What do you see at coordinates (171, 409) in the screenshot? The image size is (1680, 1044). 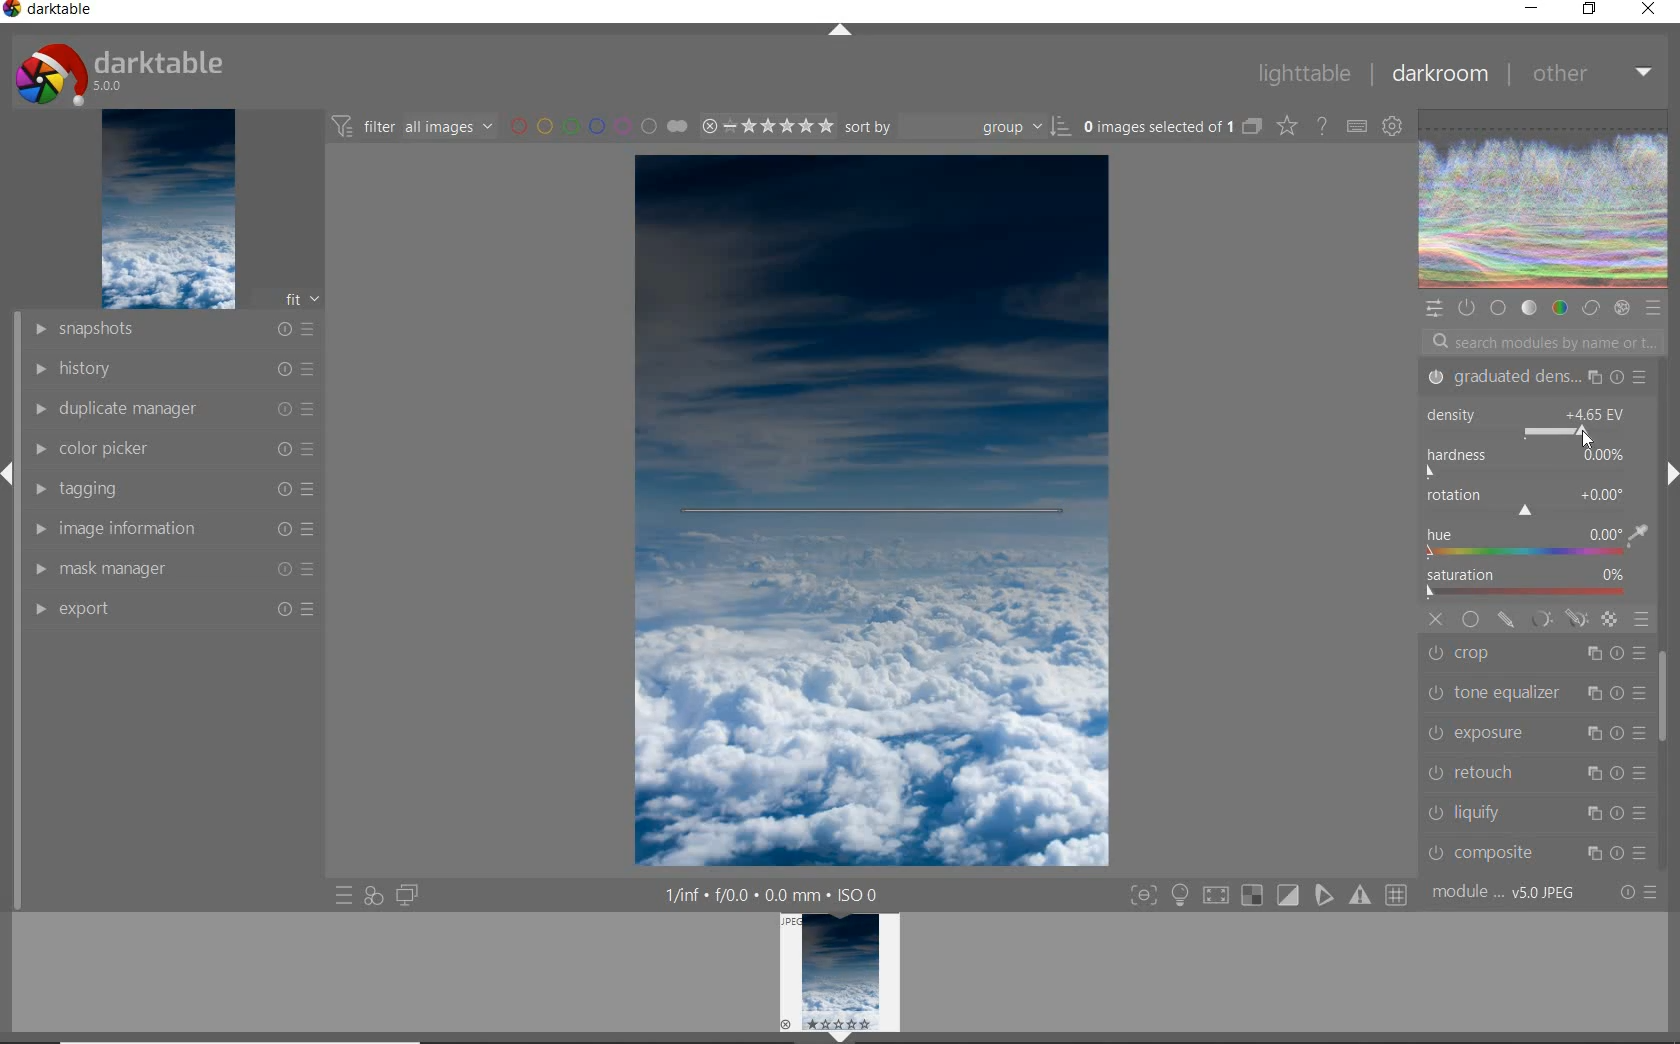 I see `DUPLICATE MANAGER` at bounding box center [171, 409].